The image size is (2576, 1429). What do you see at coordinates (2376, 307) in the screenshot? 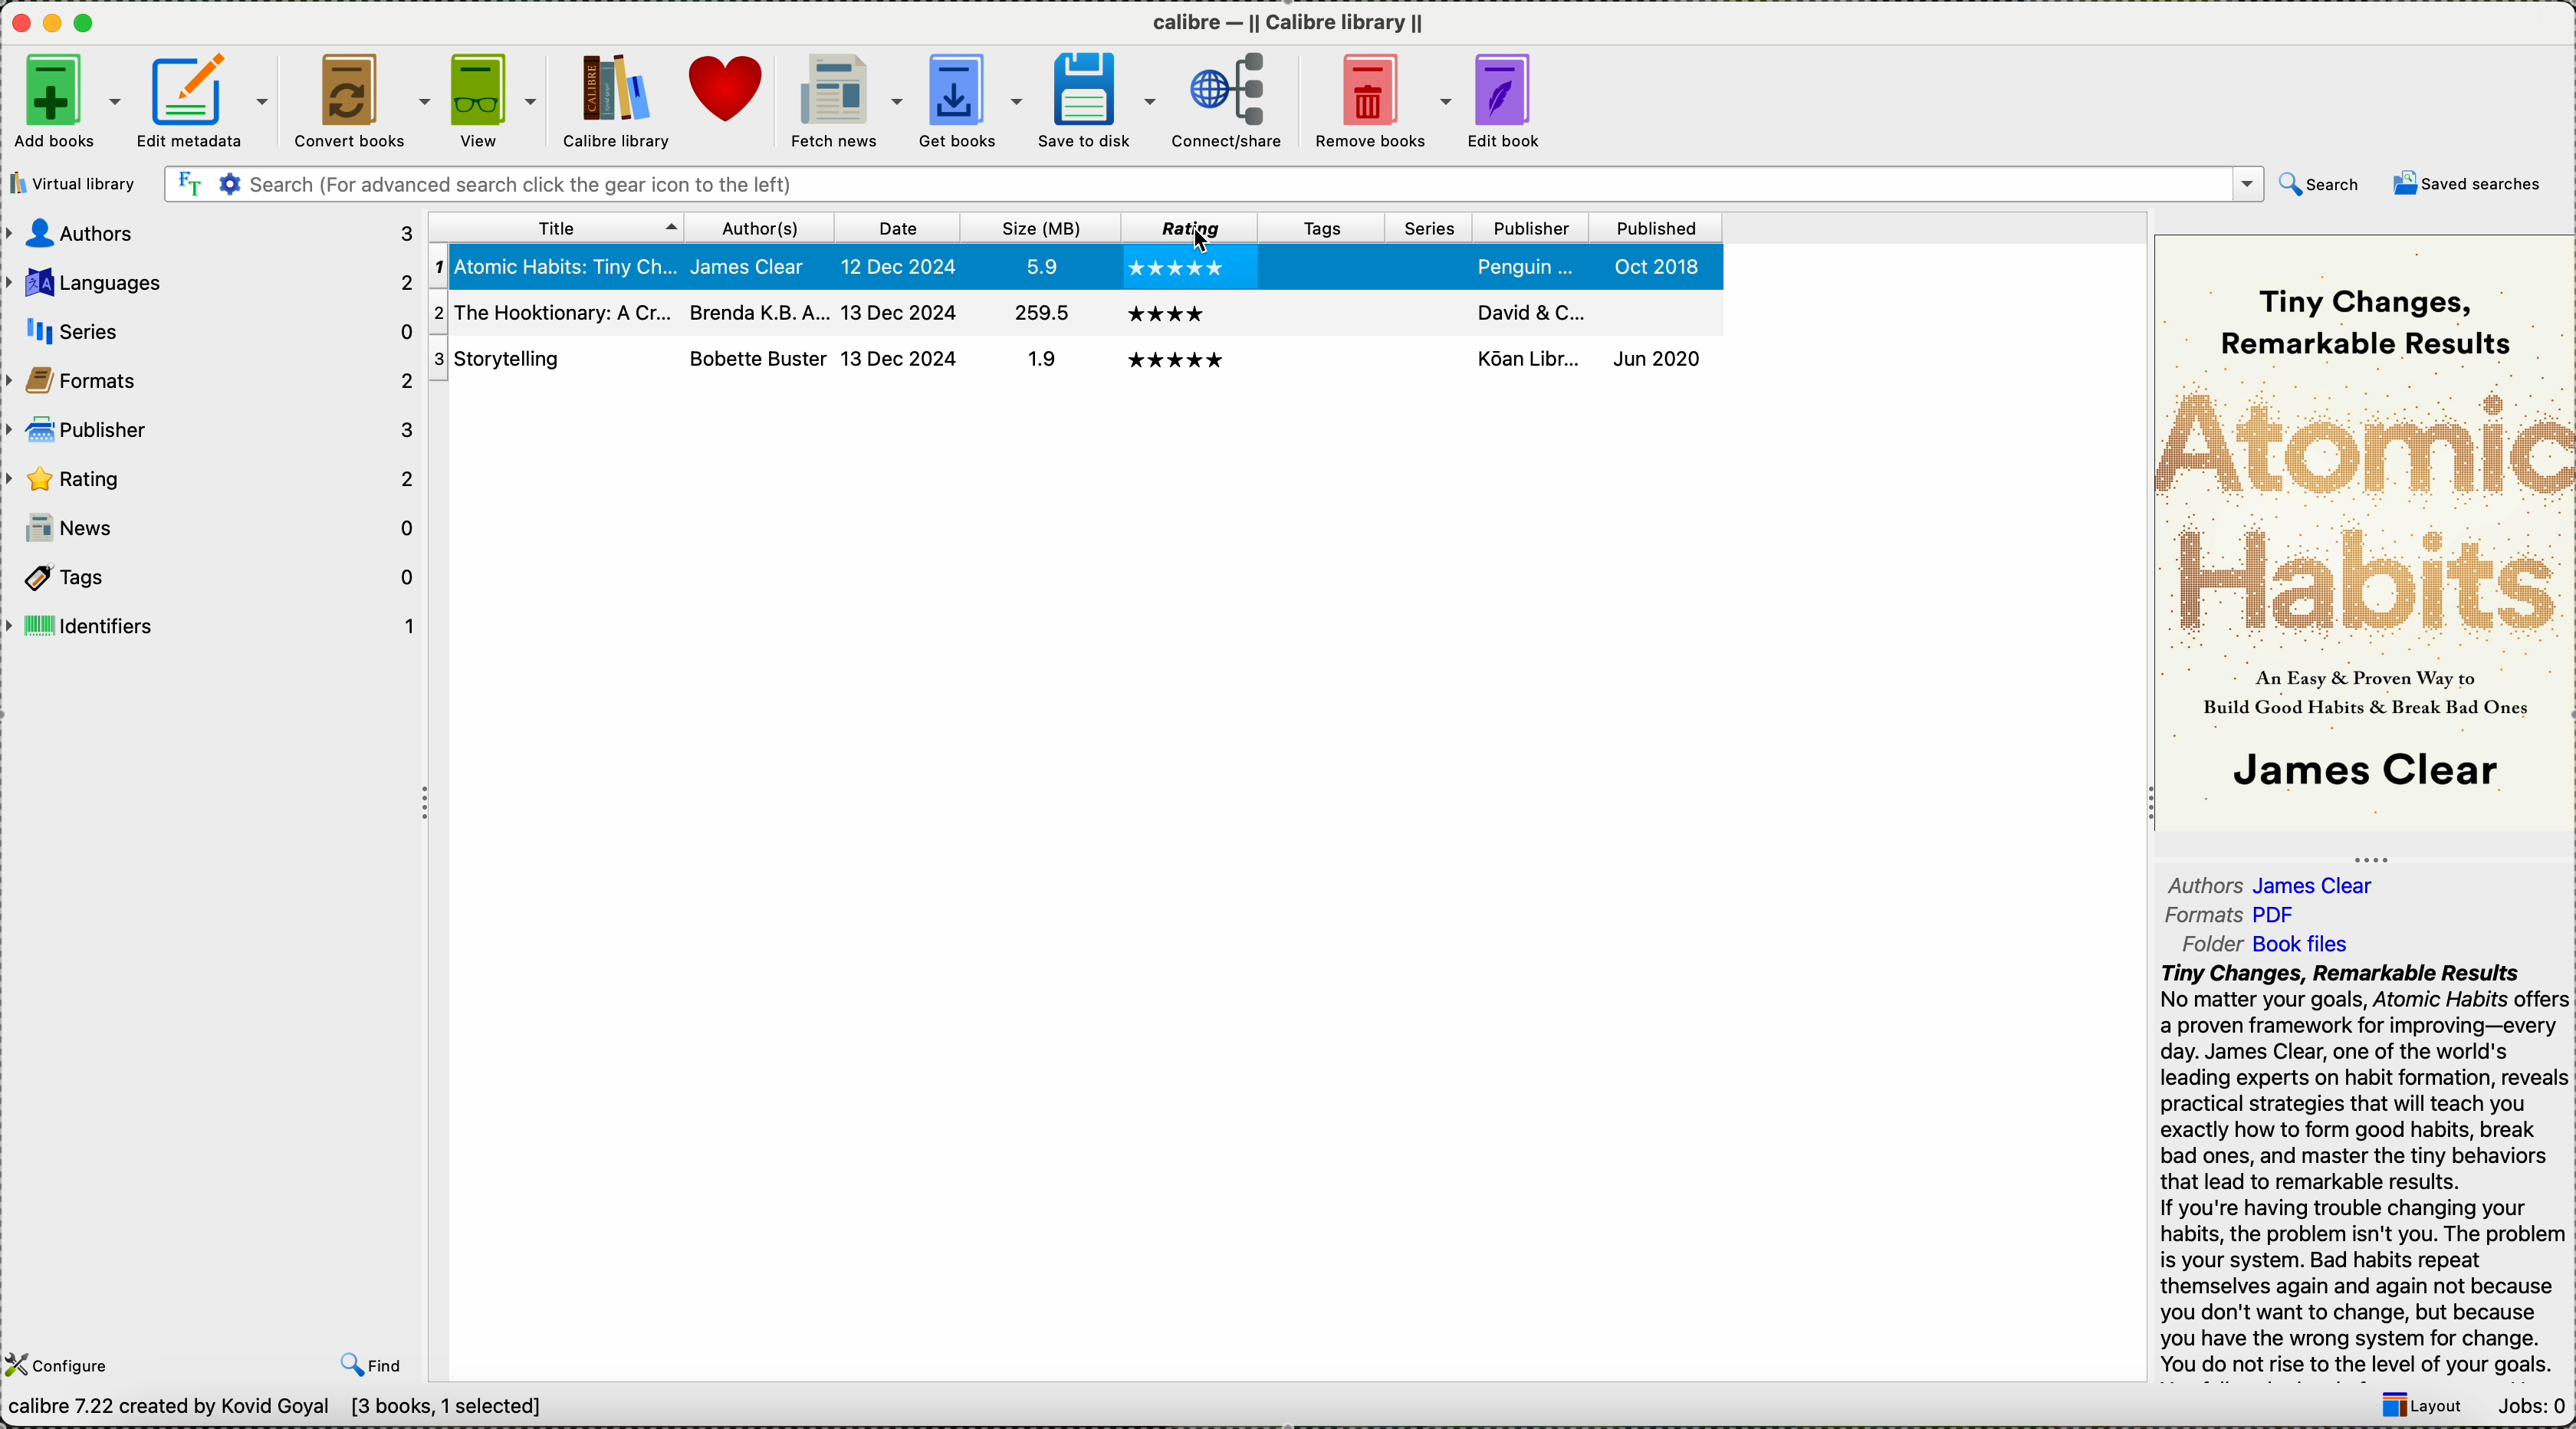
I see `Tiny Changes, Remarkable Results` at bounding box center [2376, 307].